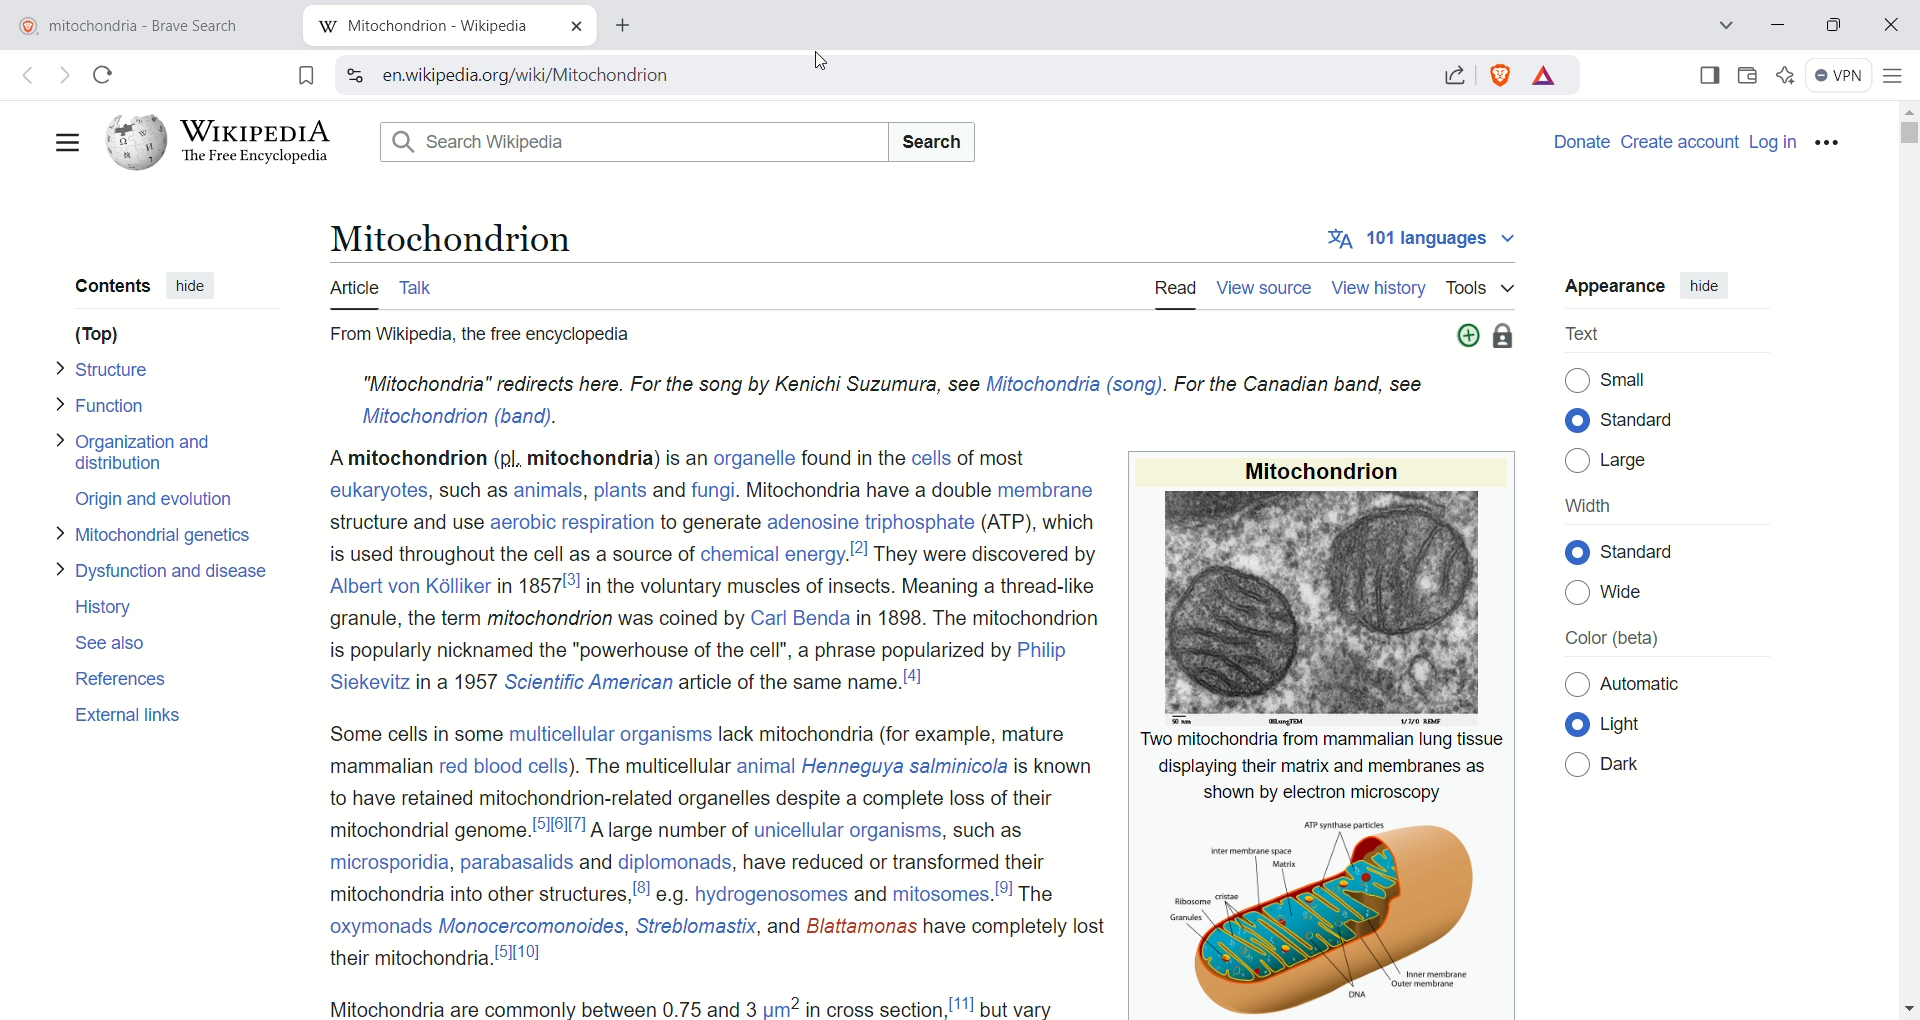 Image resolution: width=1920 pixels, height=1020 pixels. Describe the element at coordinates (122, 643) in the screenshot. I see `See also` at that location.